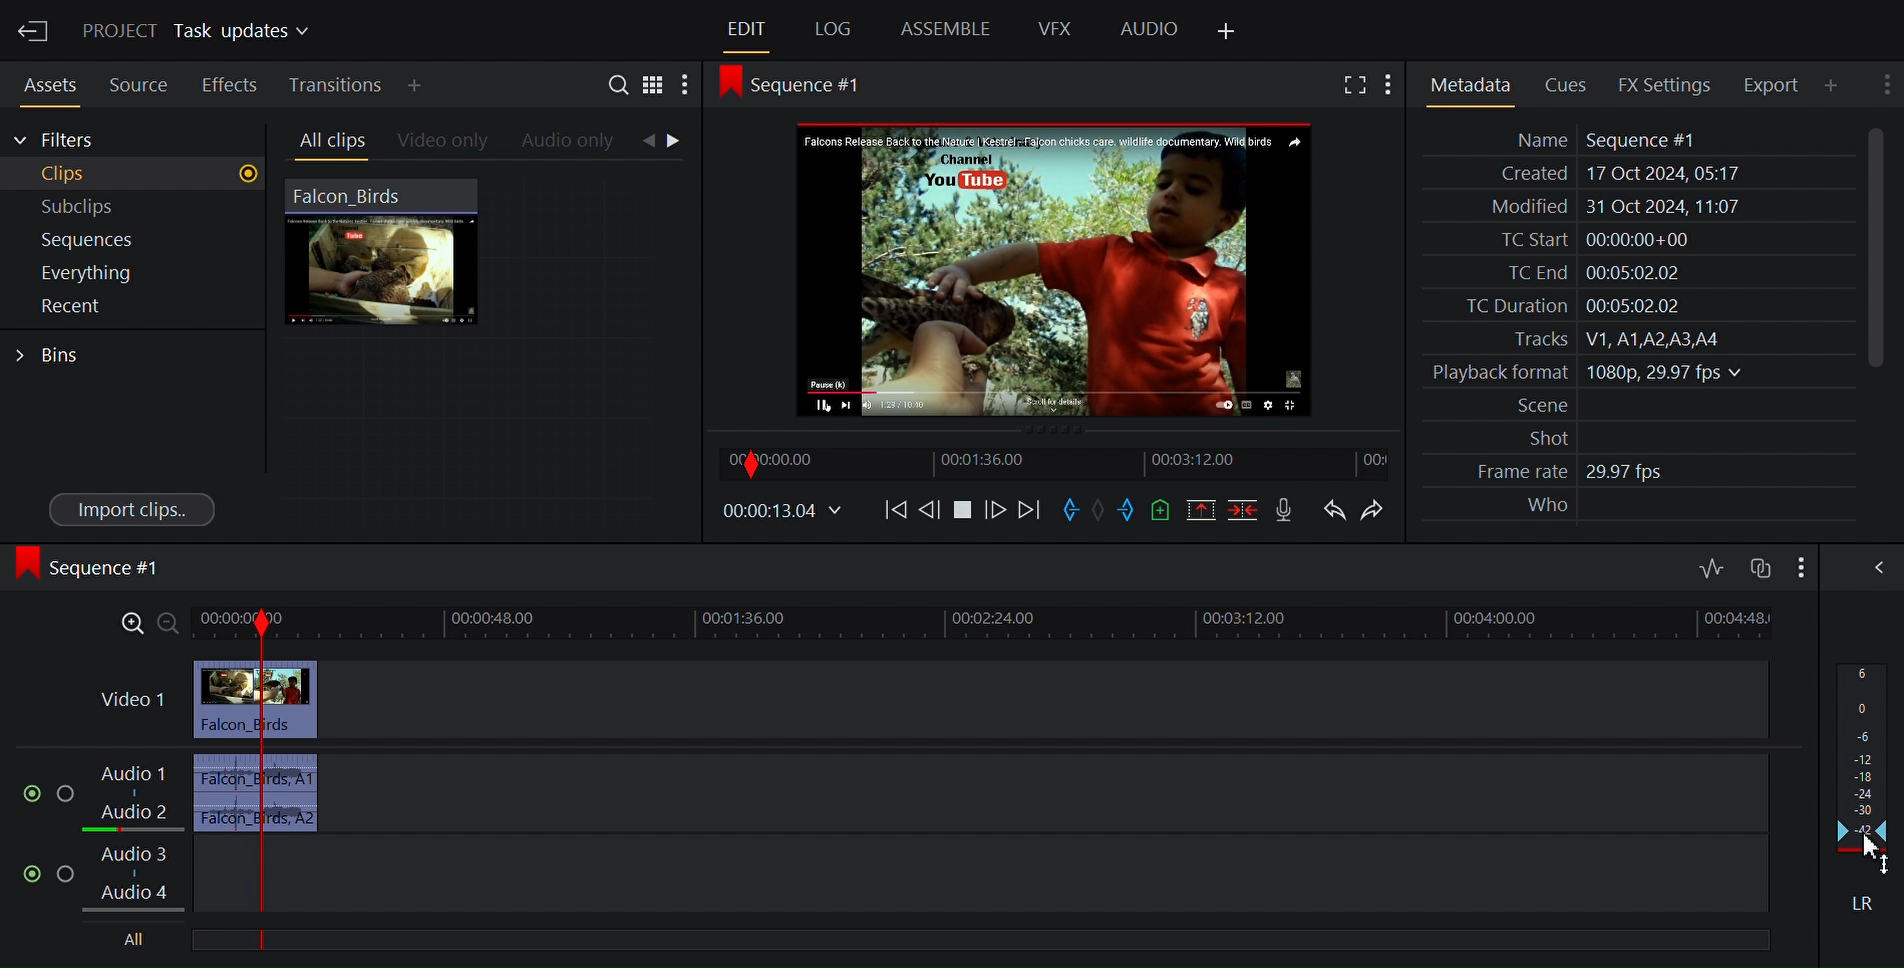 The width and height of the screenshot is (1904, 968). What do you see at coordinates (944, 30) in the screenshot?
I see `Assemble` at bounding box center [944, 30].